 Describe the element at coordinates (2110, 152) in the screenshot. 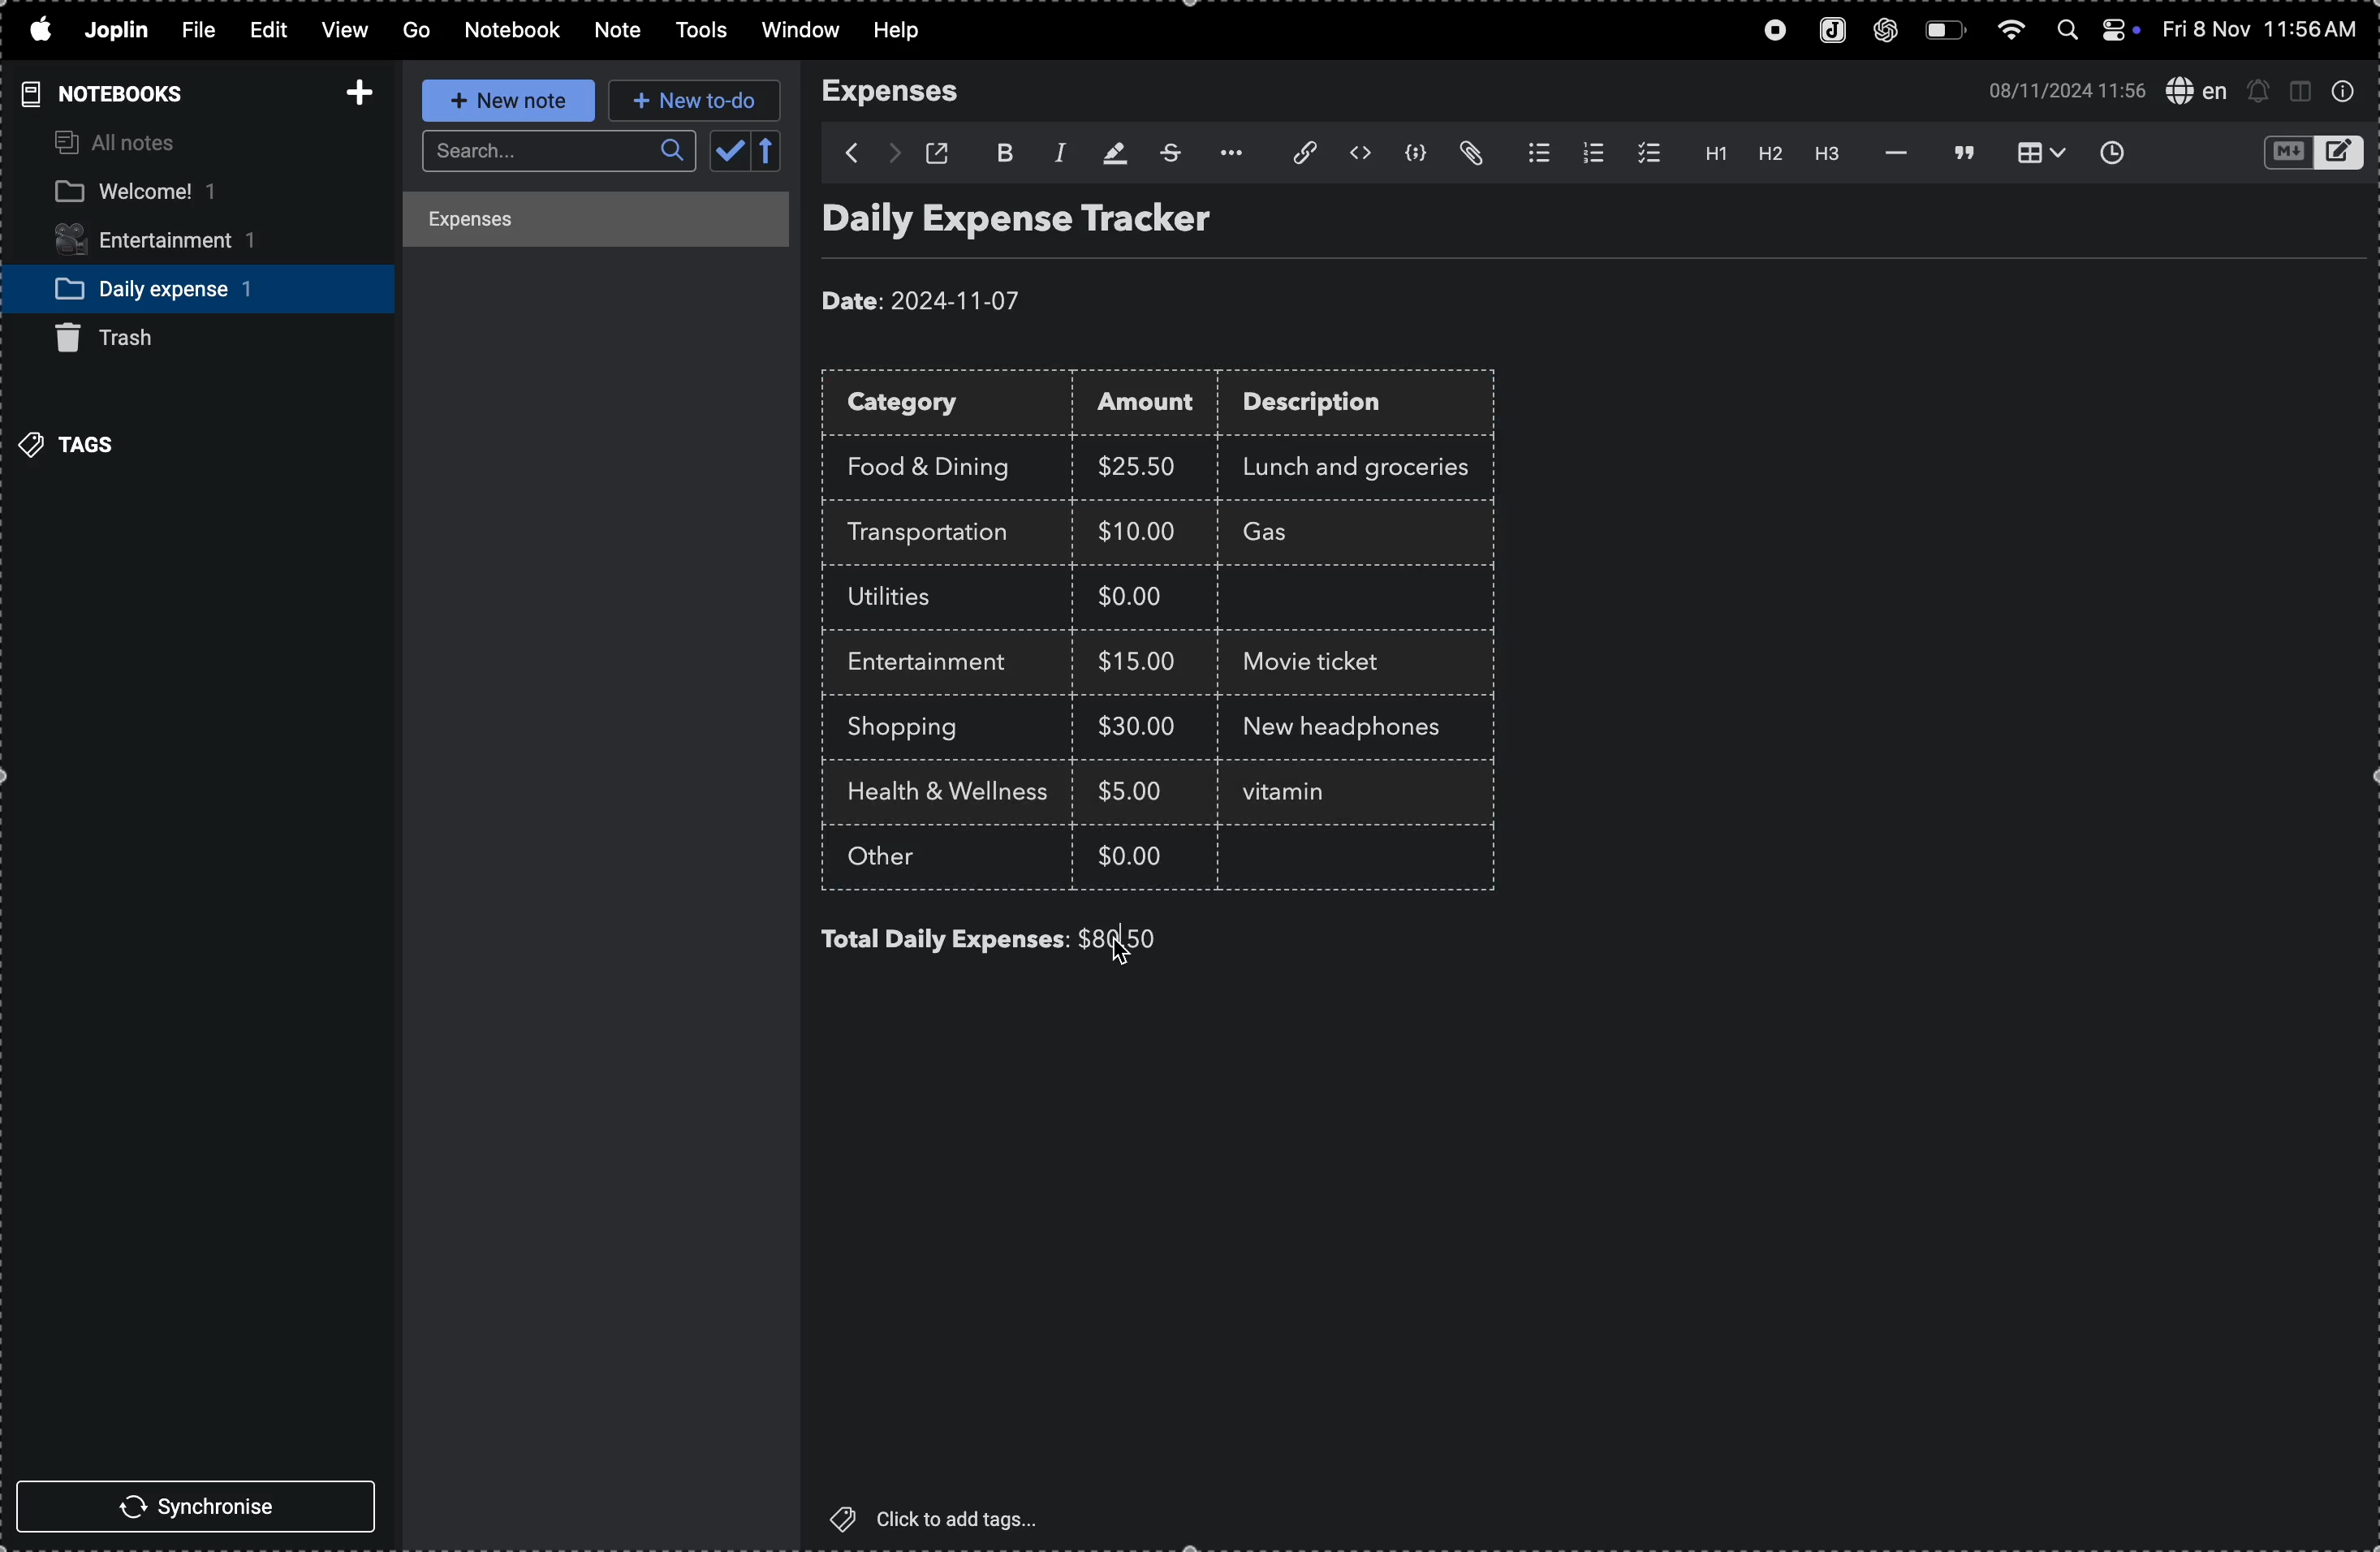

I see `insert time` at that location.